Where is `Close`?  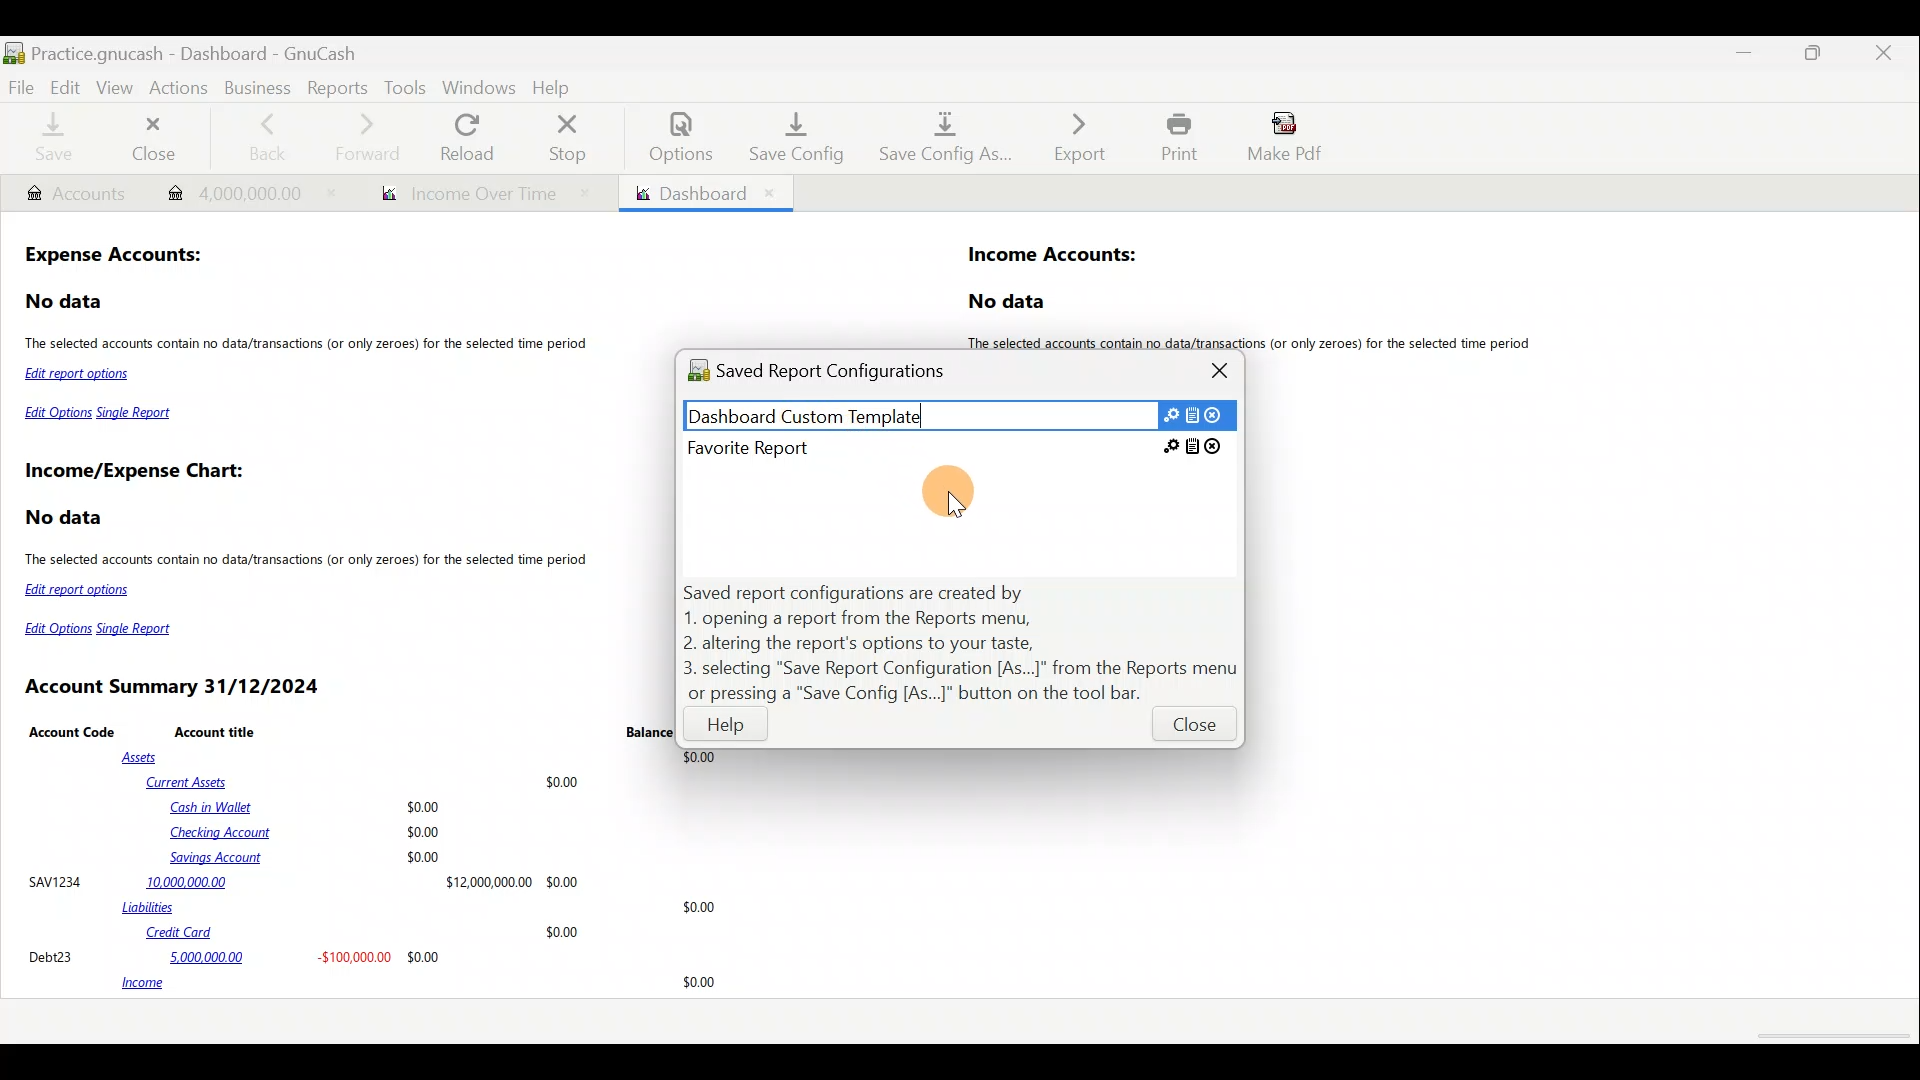
Close is located at coordinates (1192, 729).